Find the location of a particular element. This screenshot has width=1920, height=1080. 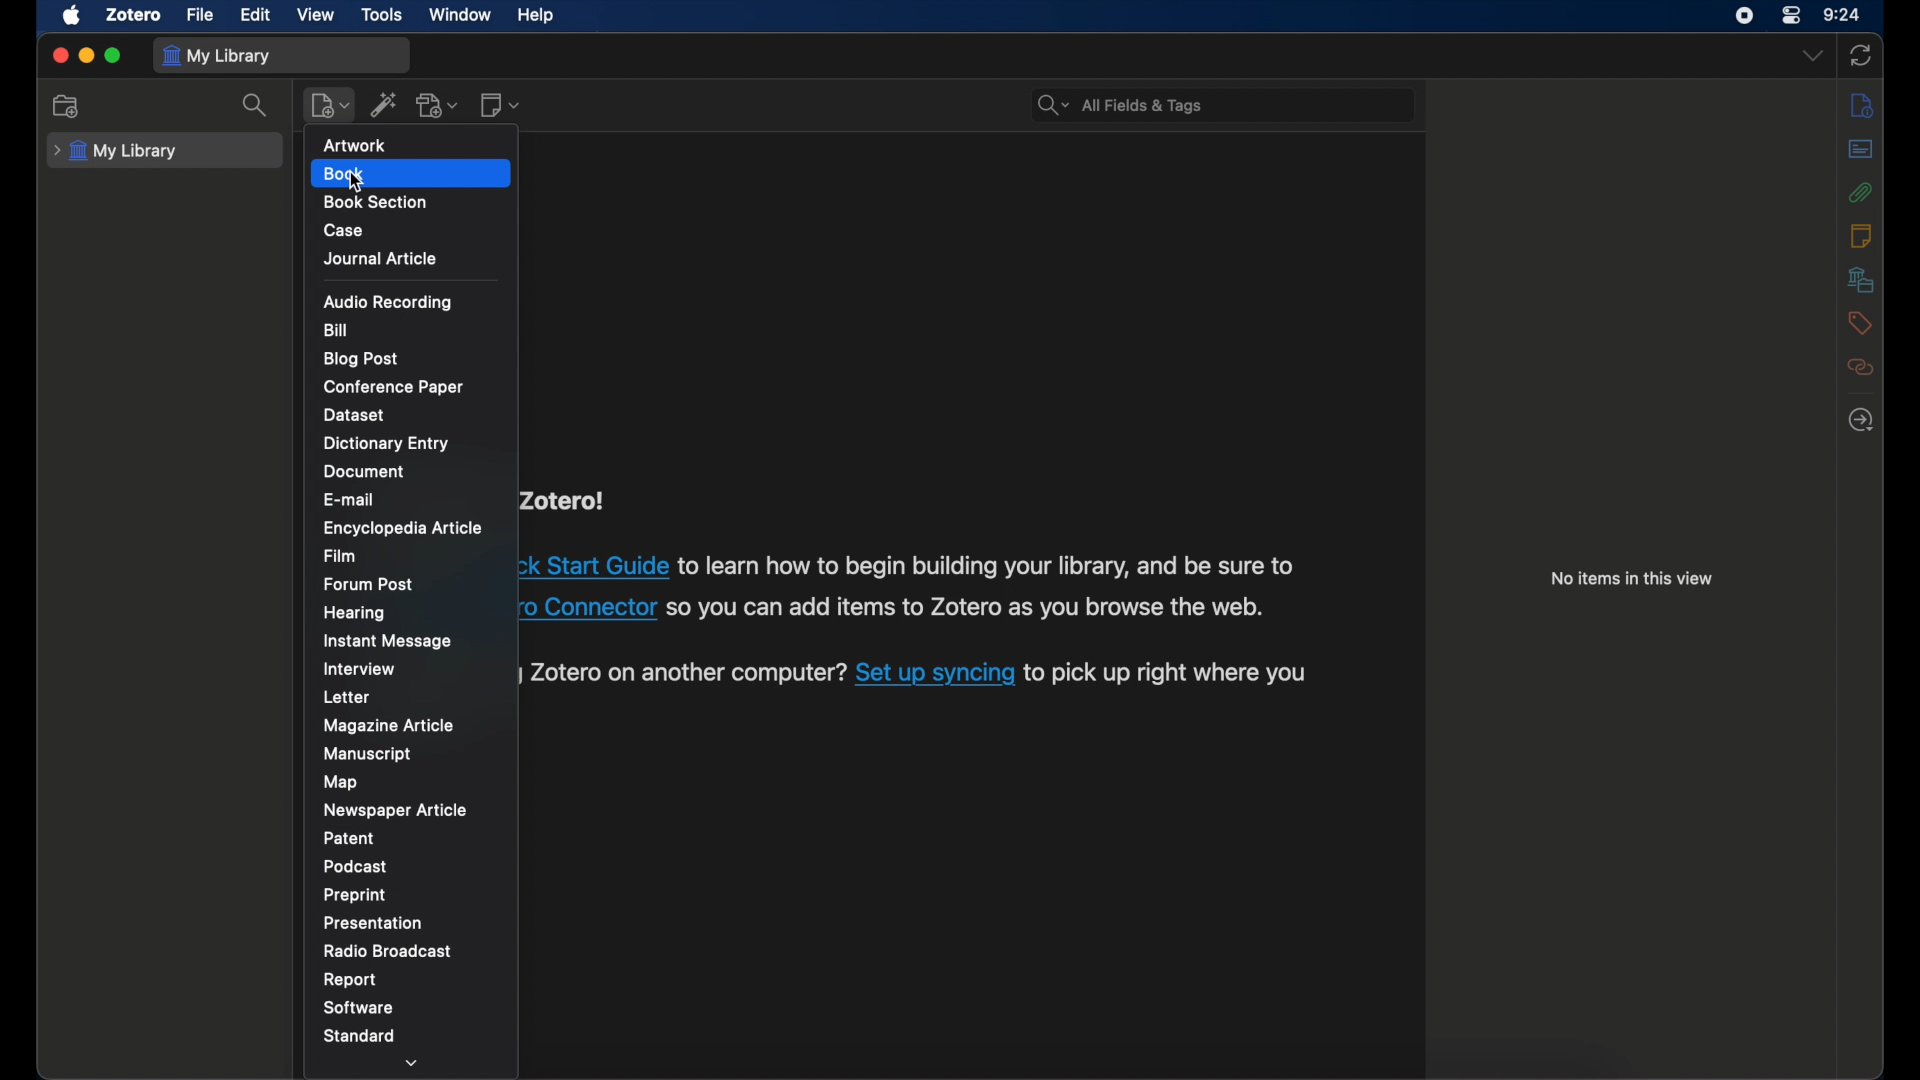

case is located at coordinates (347, 230).